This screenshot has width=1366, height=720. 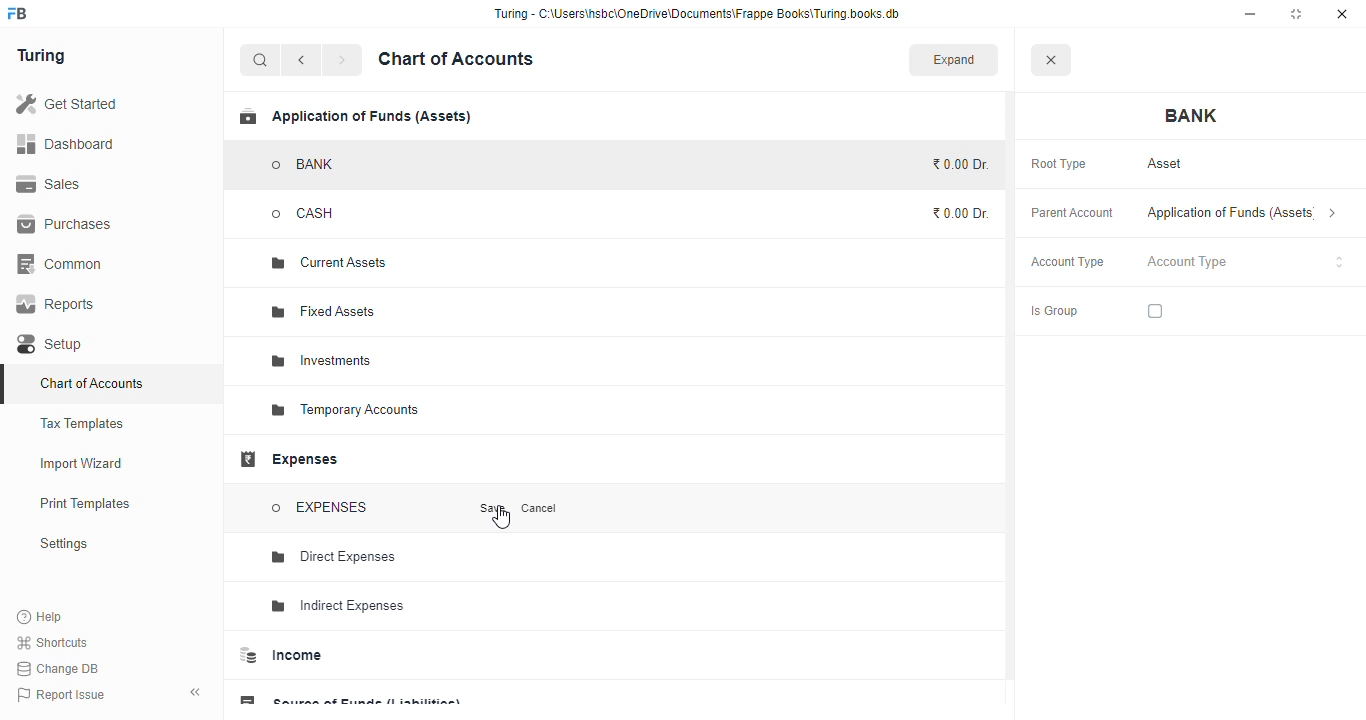 What do you see at coordinates (196, 692) in the screenshot?
I see `toggle sidebar` at bounding box center [196, 692].